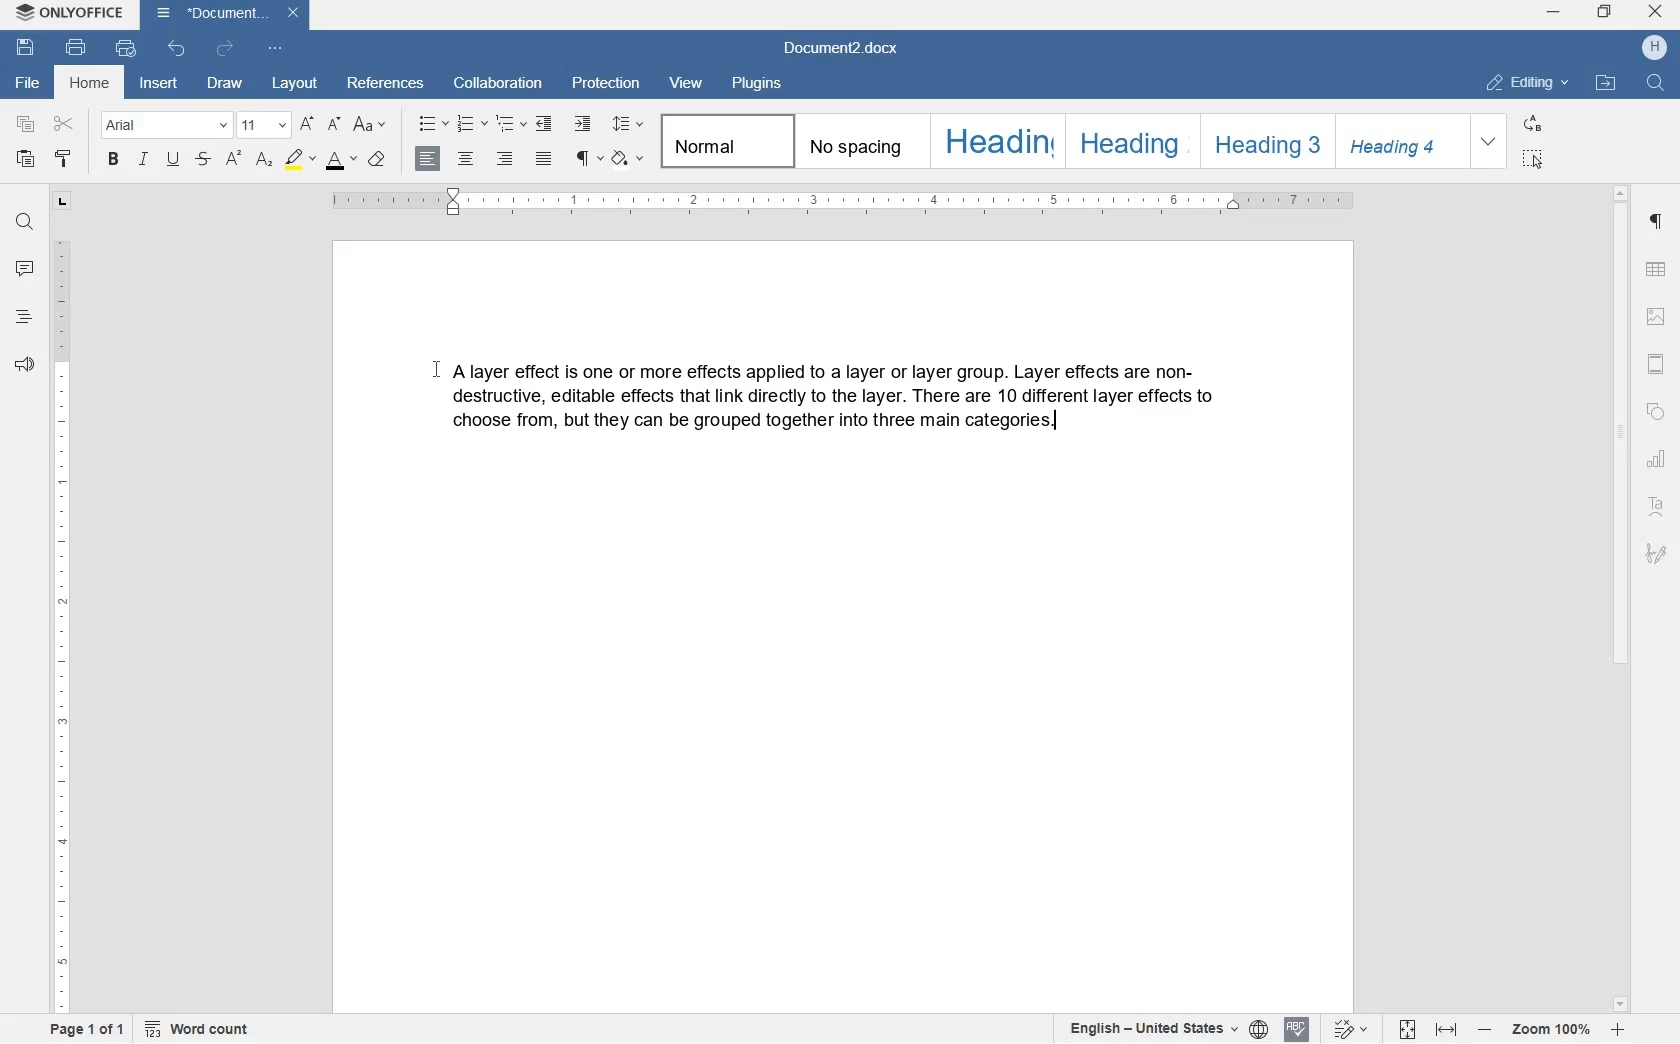 Image resolution: width=1680 pixels, height=1044 pixels. What do you see at coordinates (1535, 125) in the screenshot?
I see `replace` at bounding box center [1535, 125].